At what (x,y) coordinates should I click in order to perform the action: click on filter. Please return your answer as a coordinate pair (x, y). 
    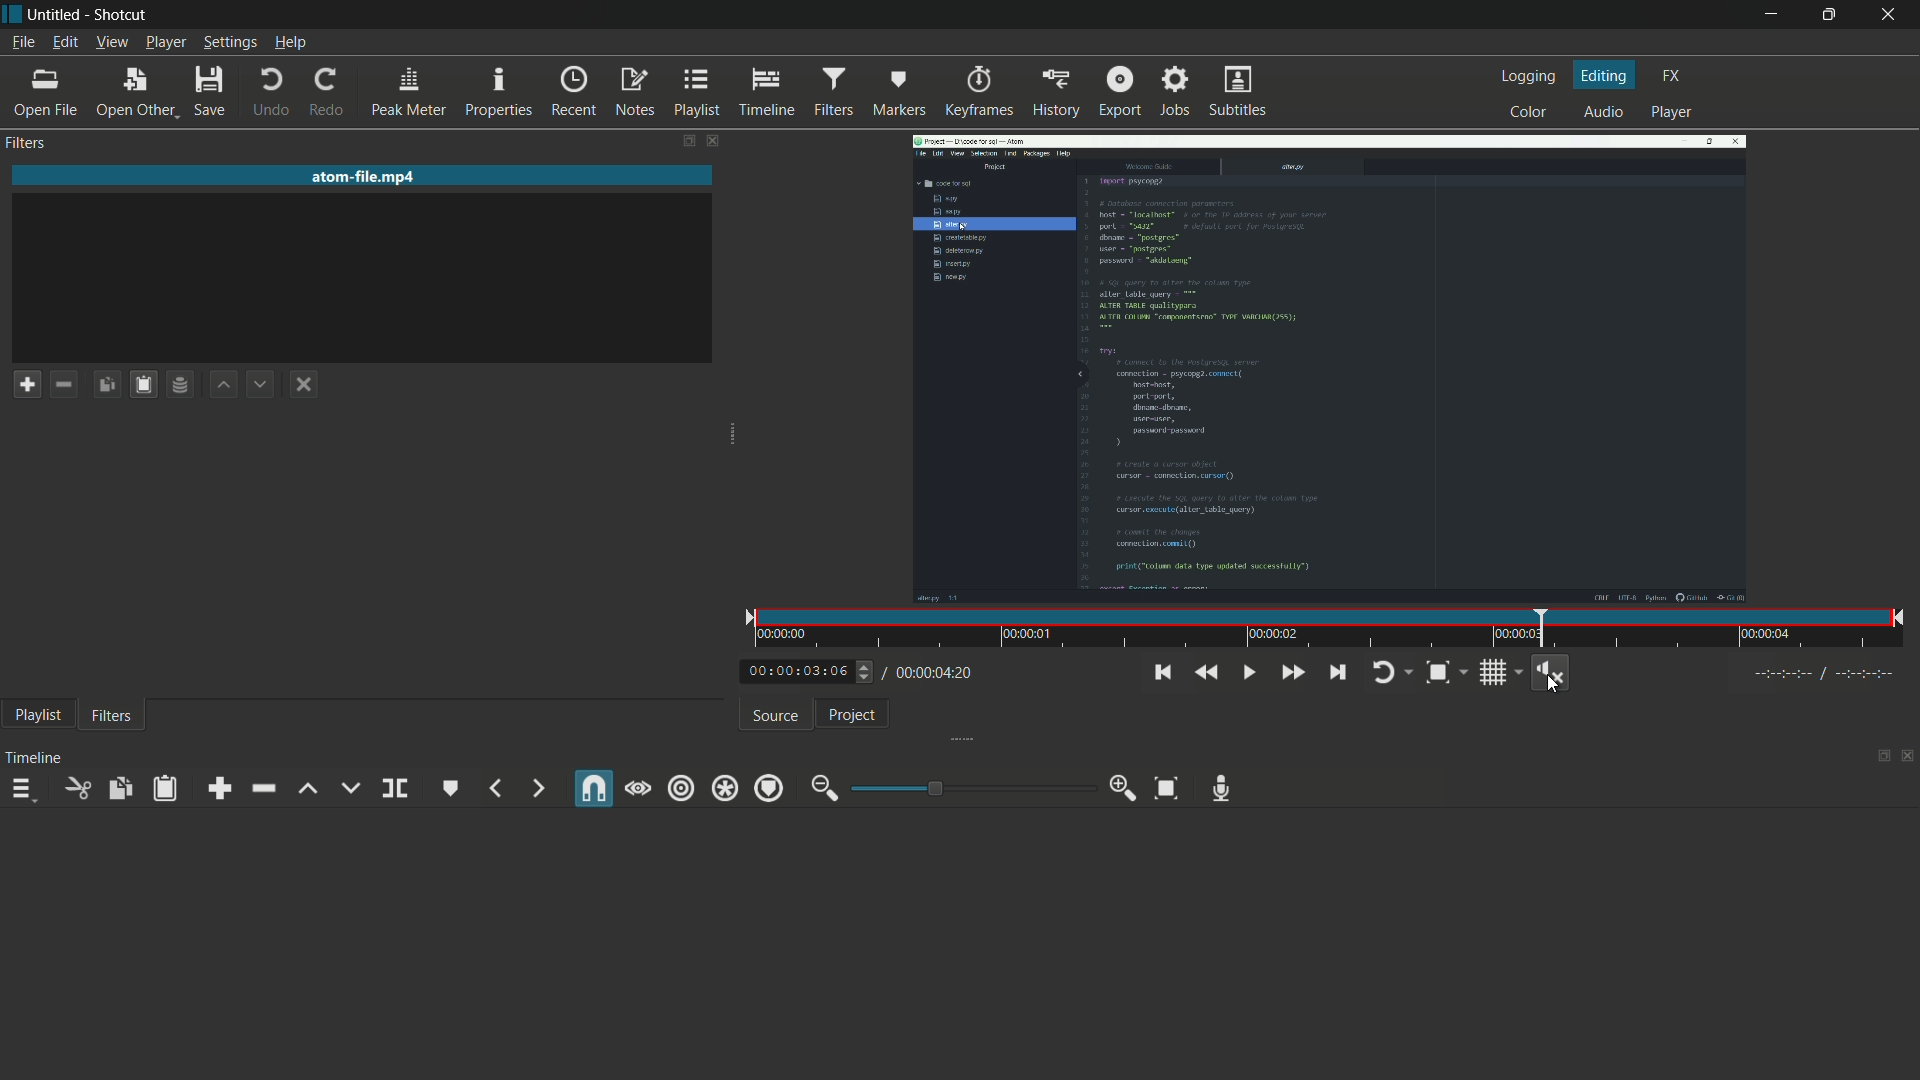
    Looking at the image, I should click on (113, 717).